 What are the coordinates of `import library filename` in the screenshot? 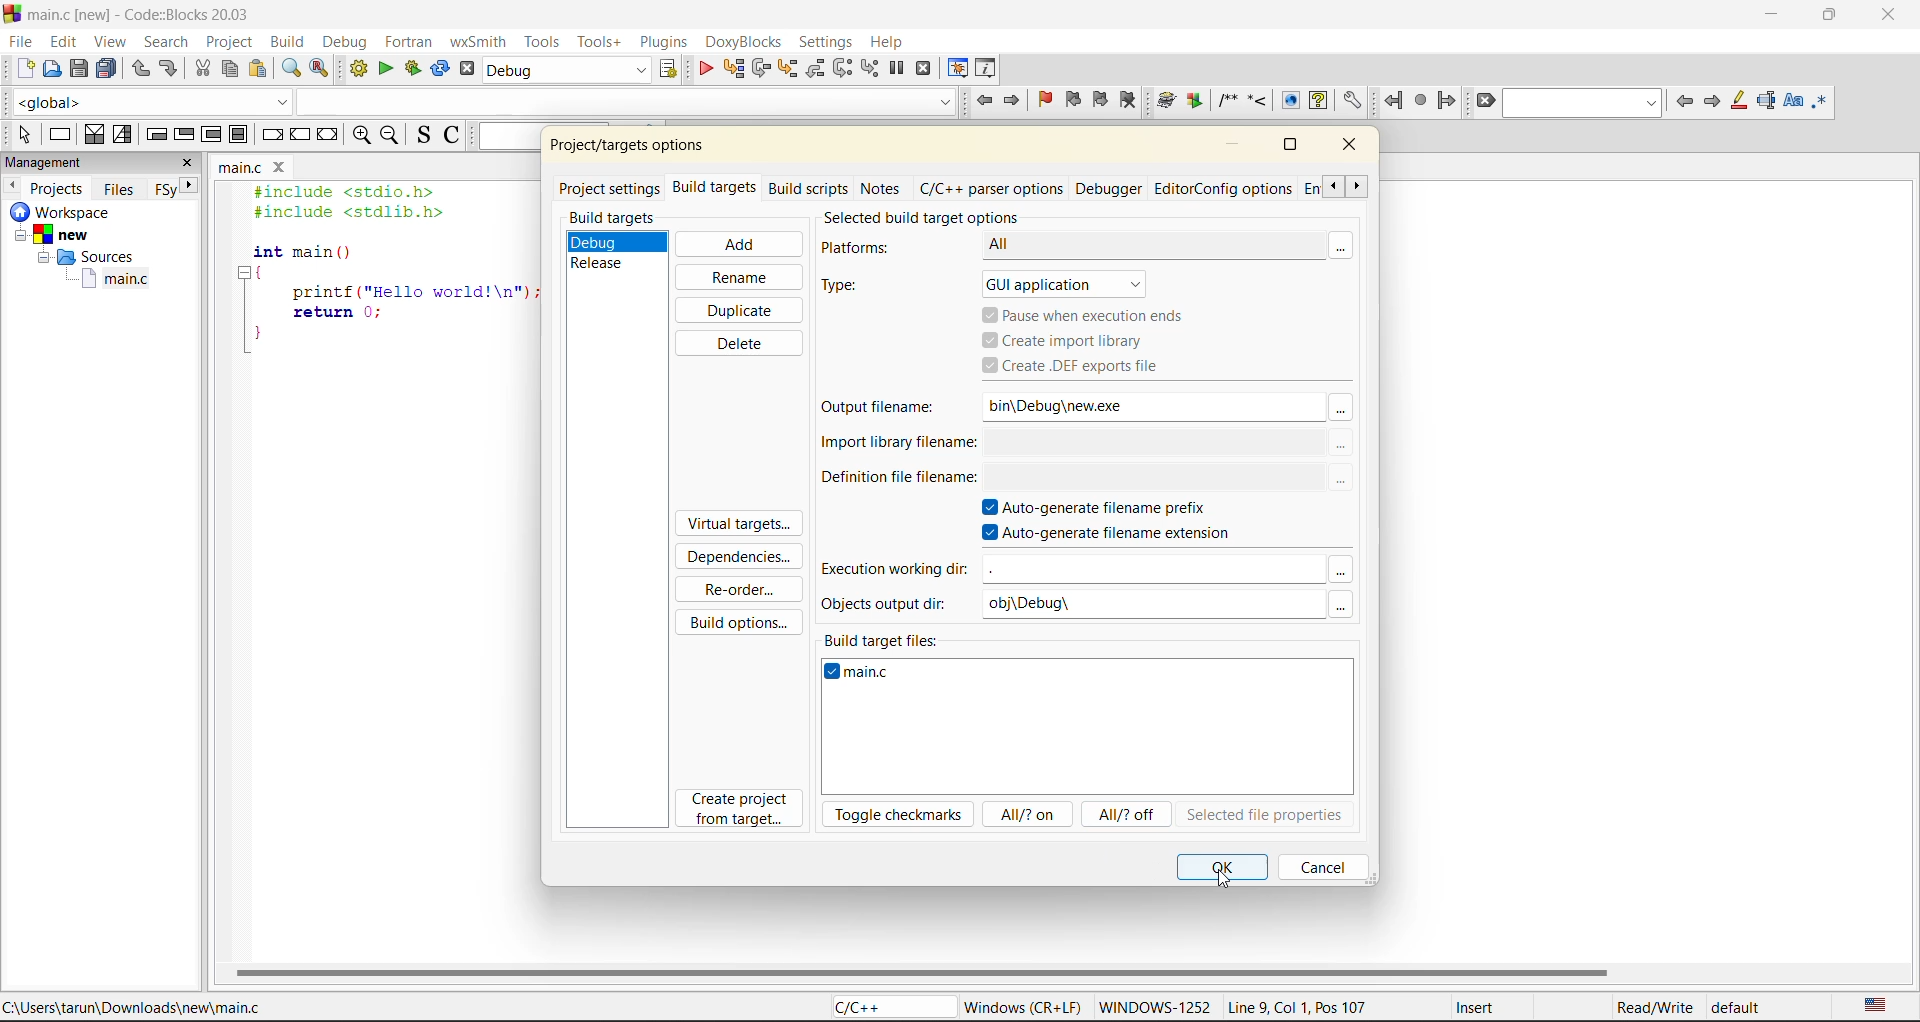 It's located at (899, 441).